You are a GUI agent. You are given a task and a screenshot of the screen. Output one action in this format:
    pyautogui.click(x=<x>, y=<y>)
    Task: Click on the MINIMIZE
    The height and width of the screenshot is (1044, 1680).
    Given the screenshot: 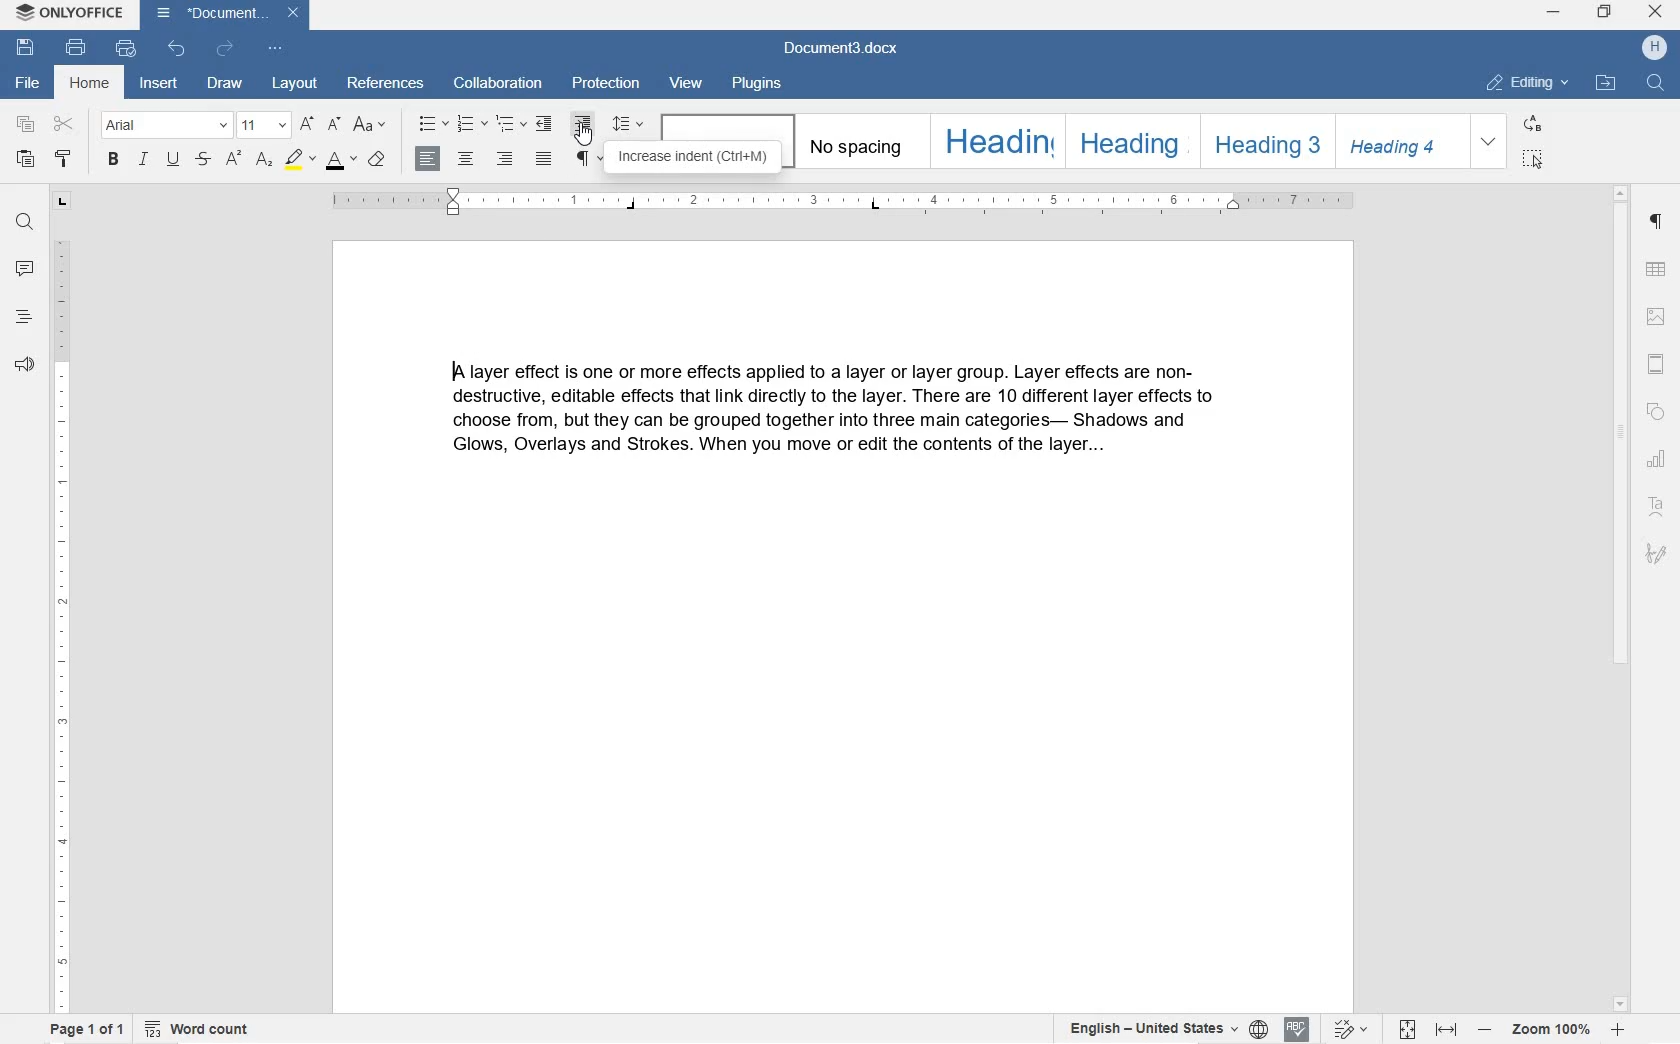 What is the action you would take?
    pyautogui.click(x=1552, y=13)
    